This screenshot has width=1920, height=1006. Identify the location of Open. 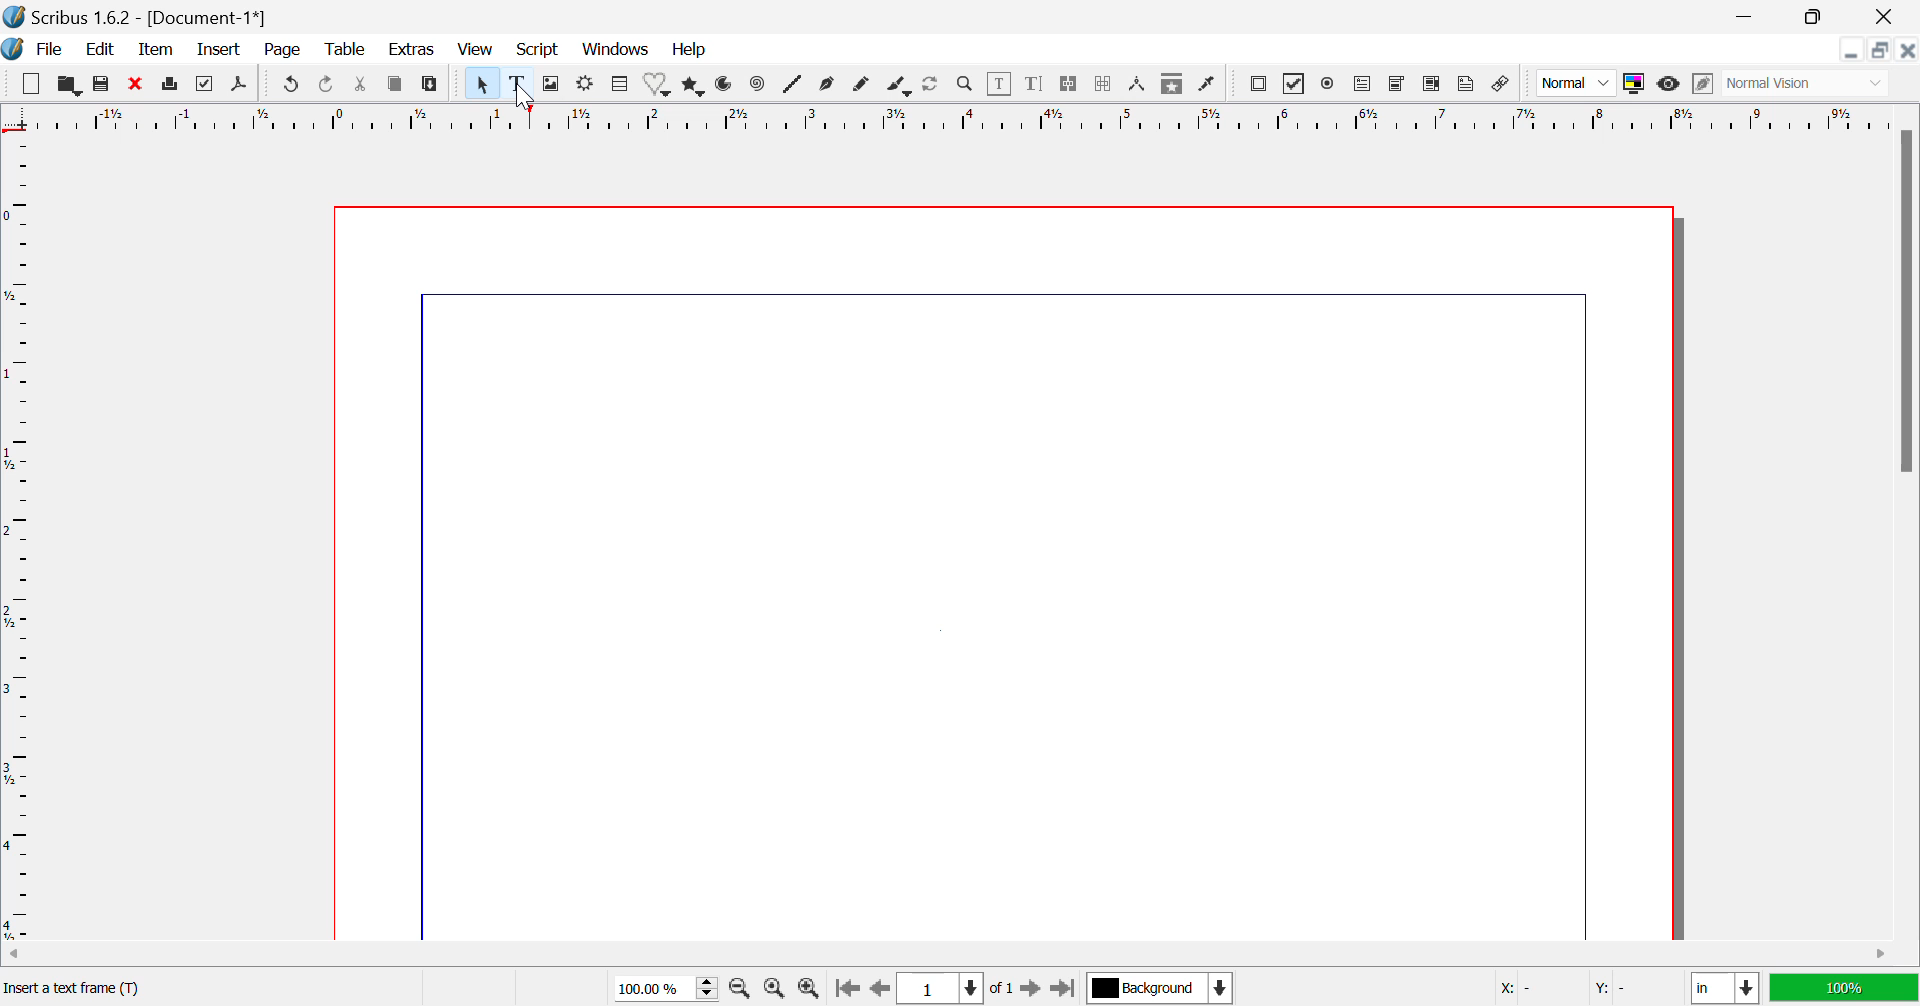
(68, 84).